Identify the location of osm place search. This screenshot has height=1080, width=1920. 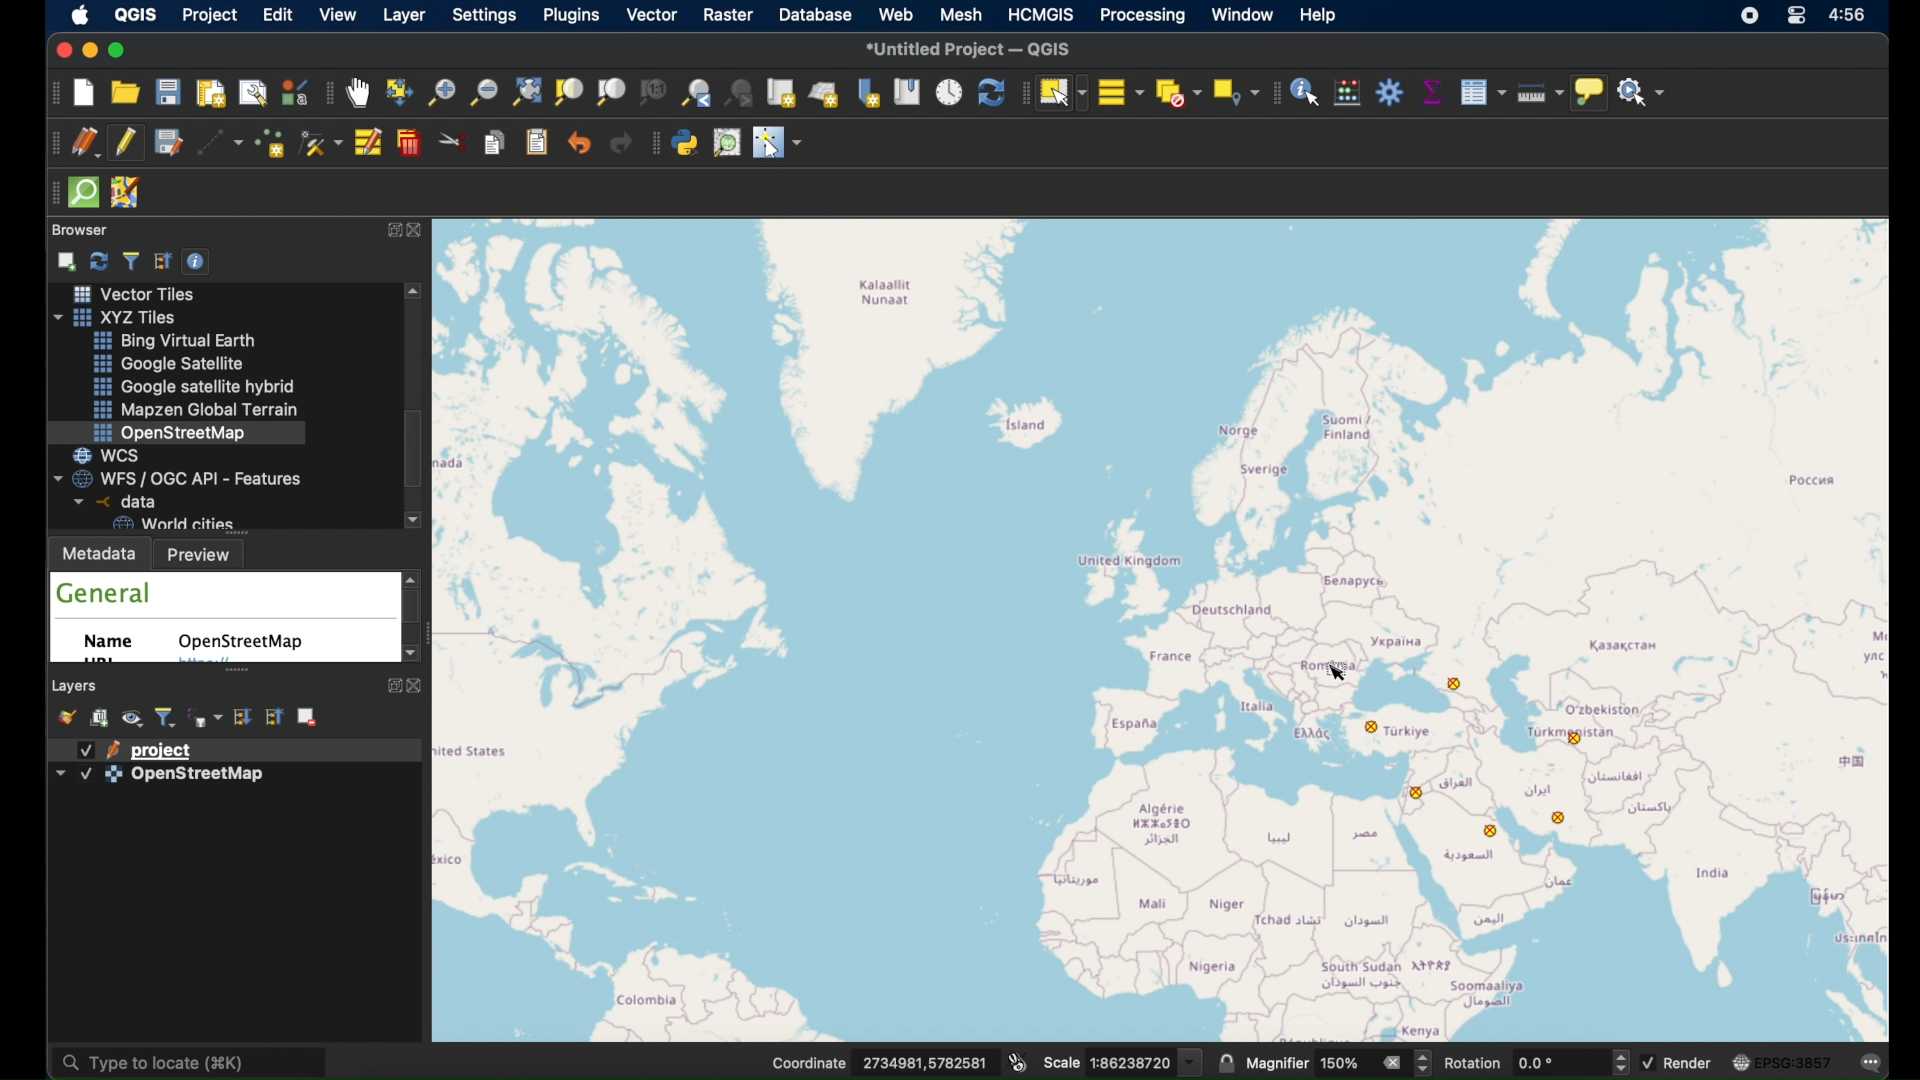
(729, 142).